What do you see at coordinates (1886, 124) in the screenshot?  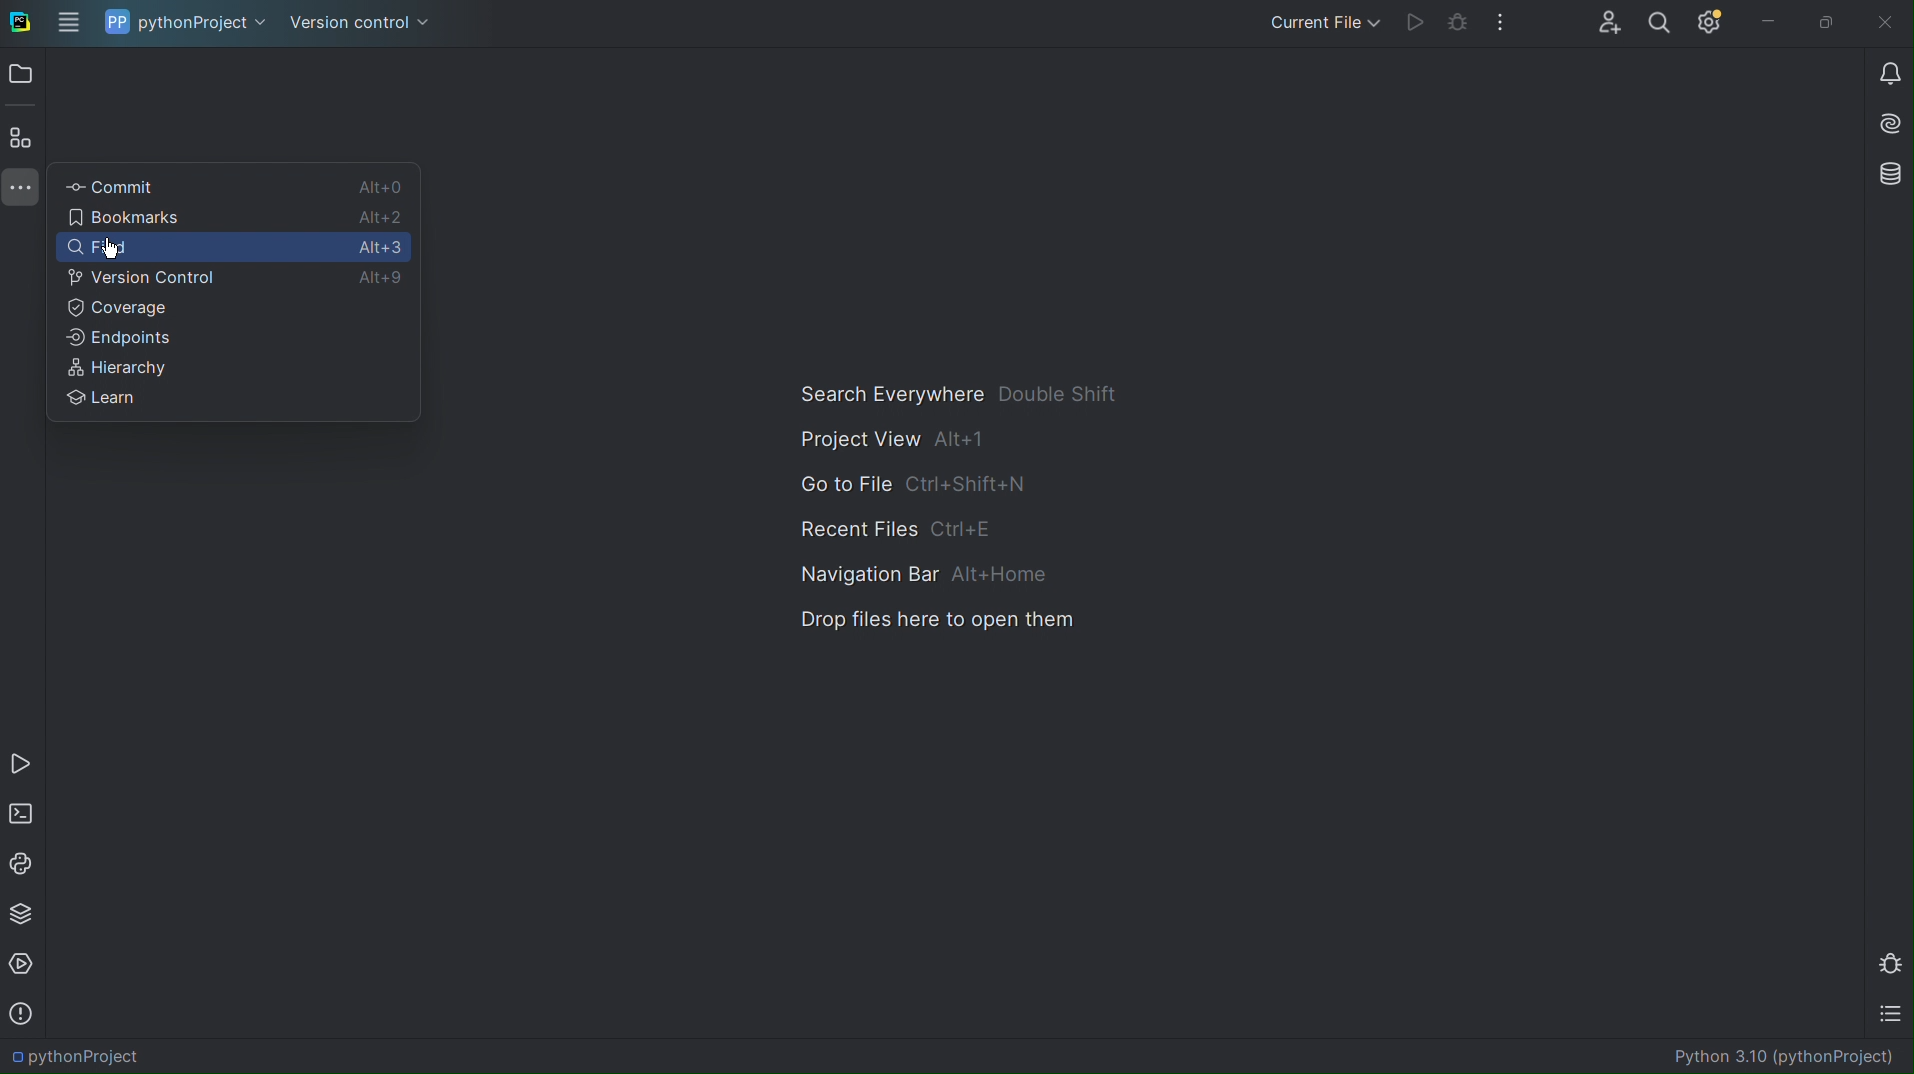 I see `AI Assistant` at bounding box center [1886, 124].